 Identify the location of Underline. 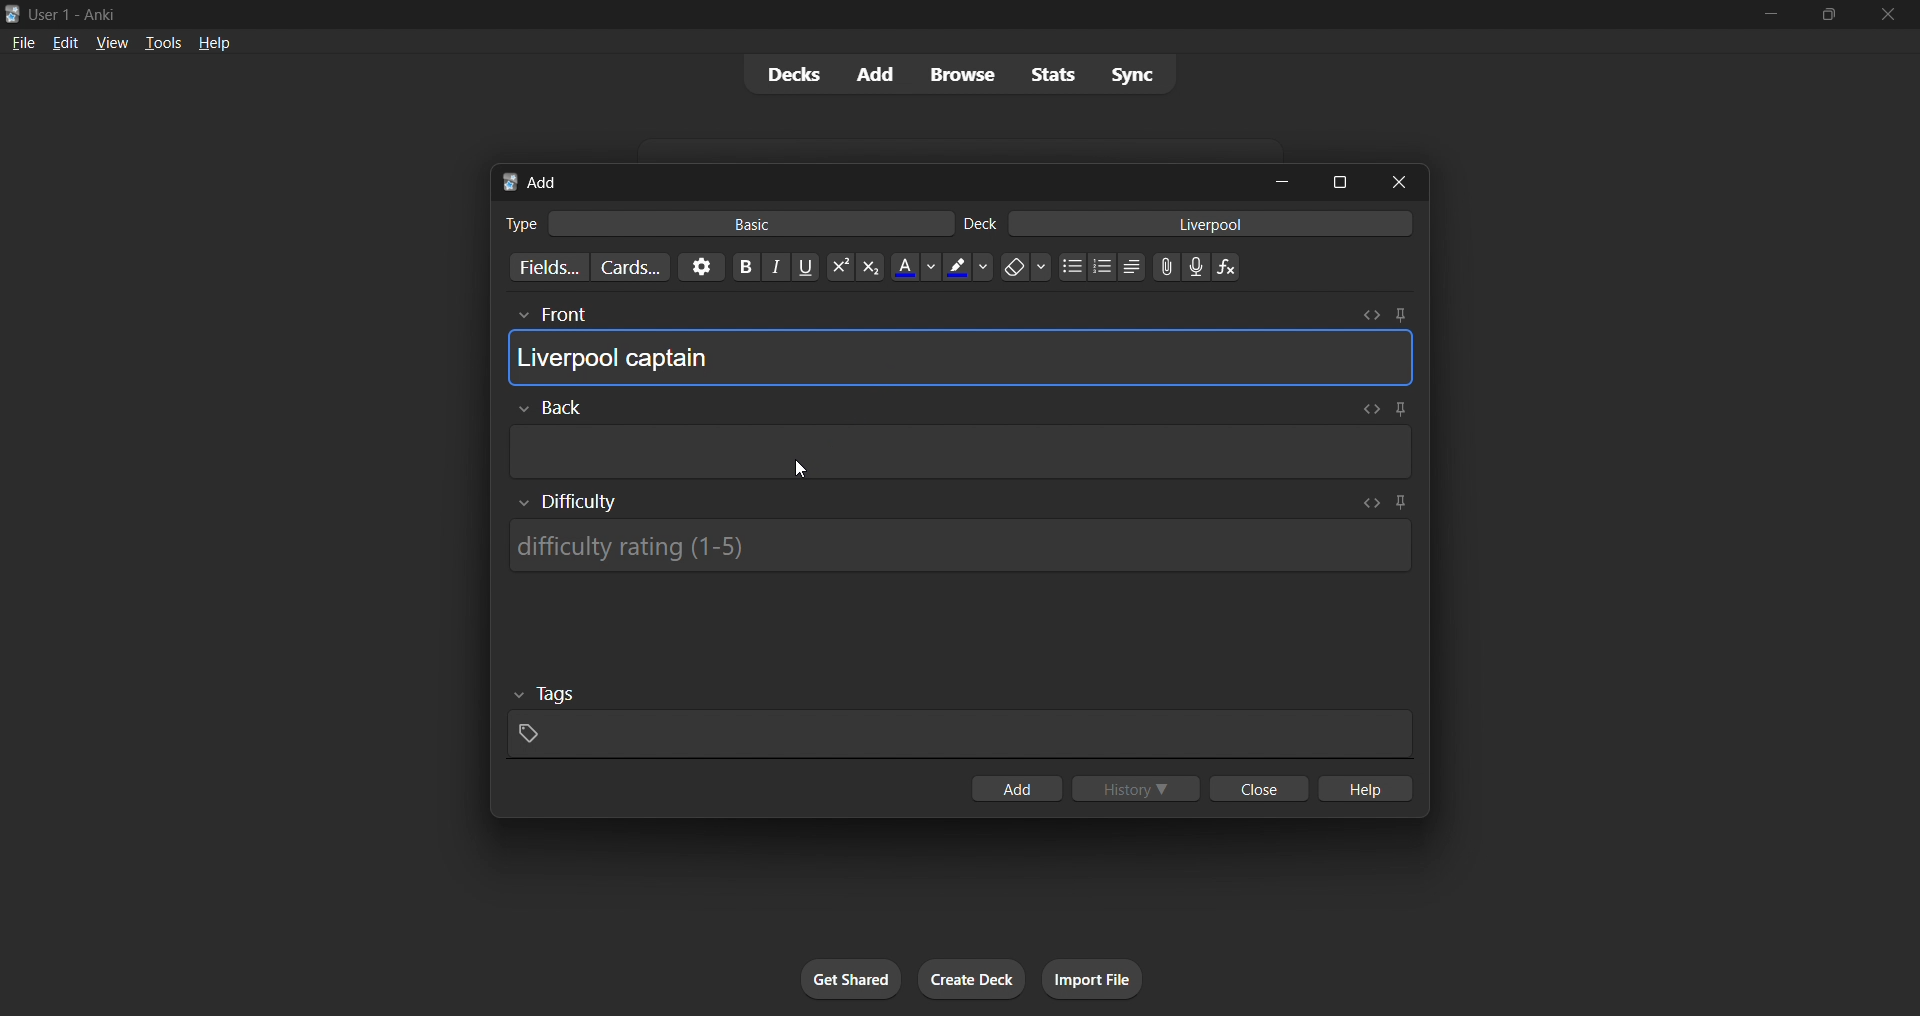
(805, 267).